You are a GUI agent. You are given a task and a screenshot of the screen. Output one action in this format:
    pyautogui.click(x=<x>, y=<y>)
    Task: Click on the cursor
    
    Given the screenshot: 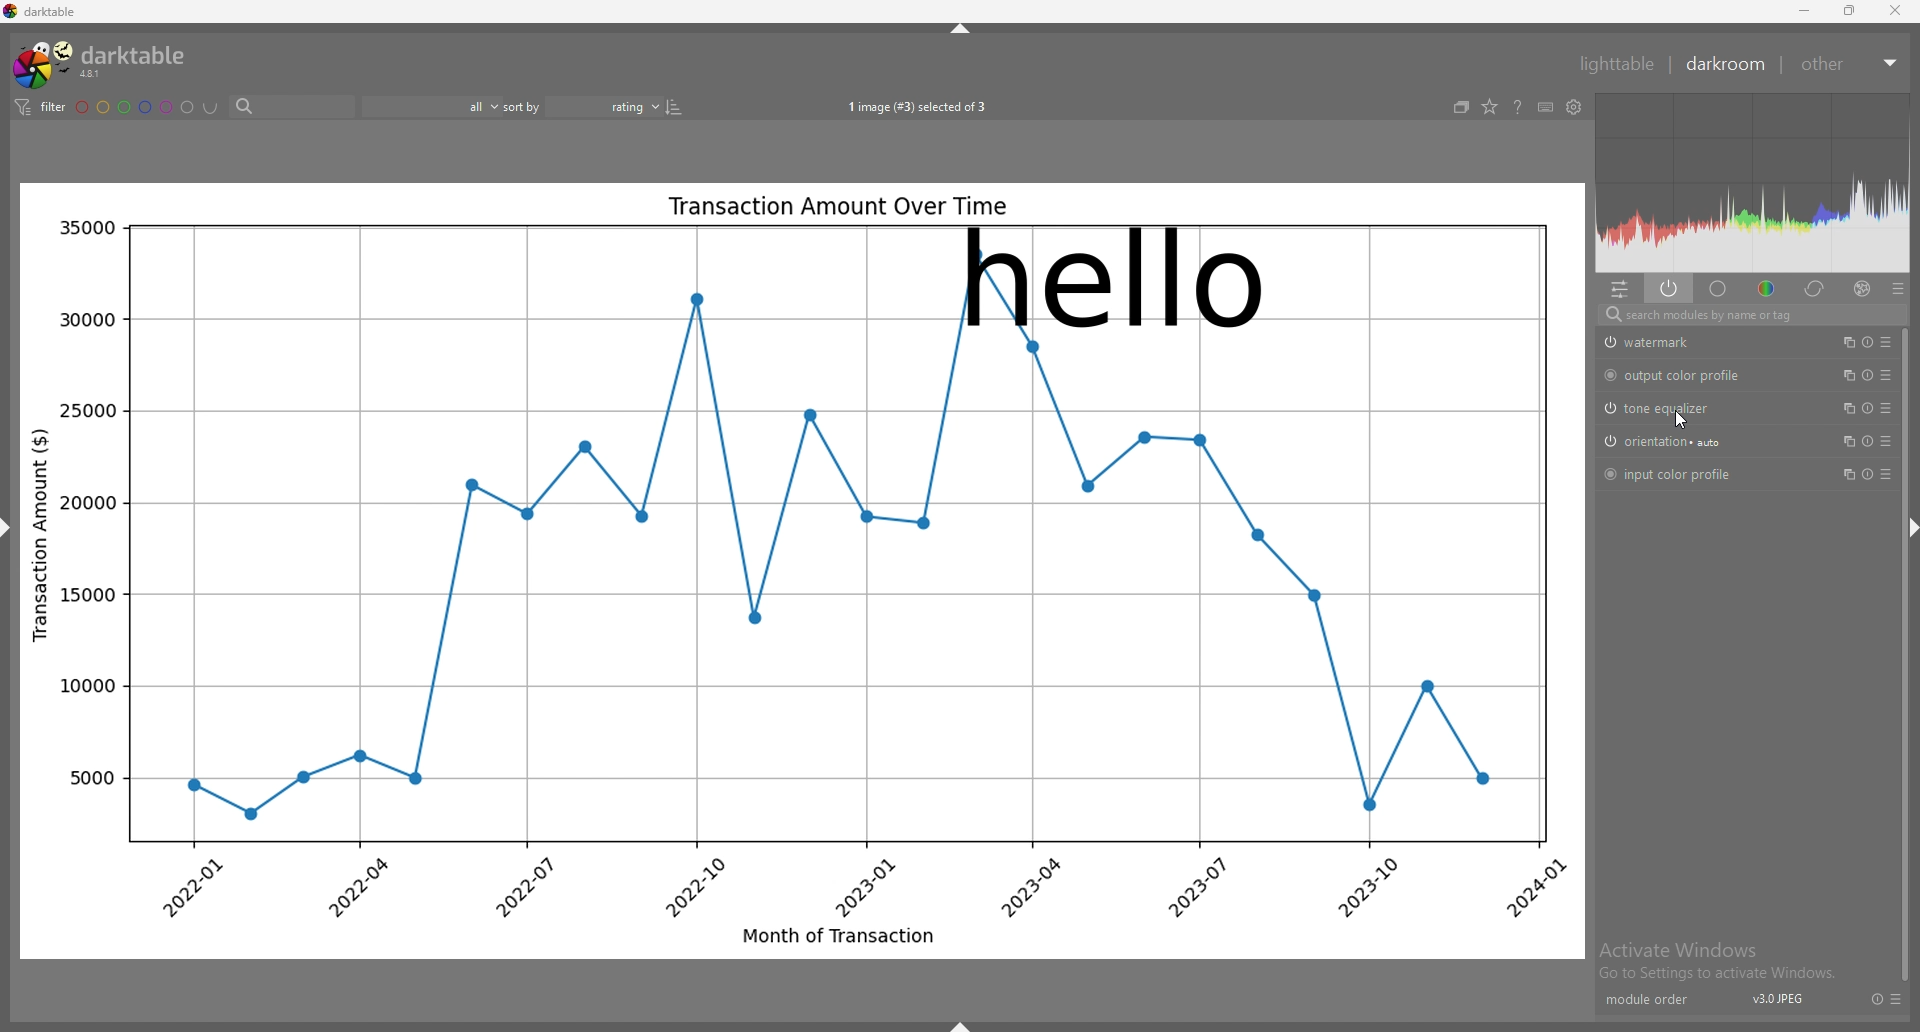 What is the action you would take?
    pyautogui.click(x=1685, y=420)
    